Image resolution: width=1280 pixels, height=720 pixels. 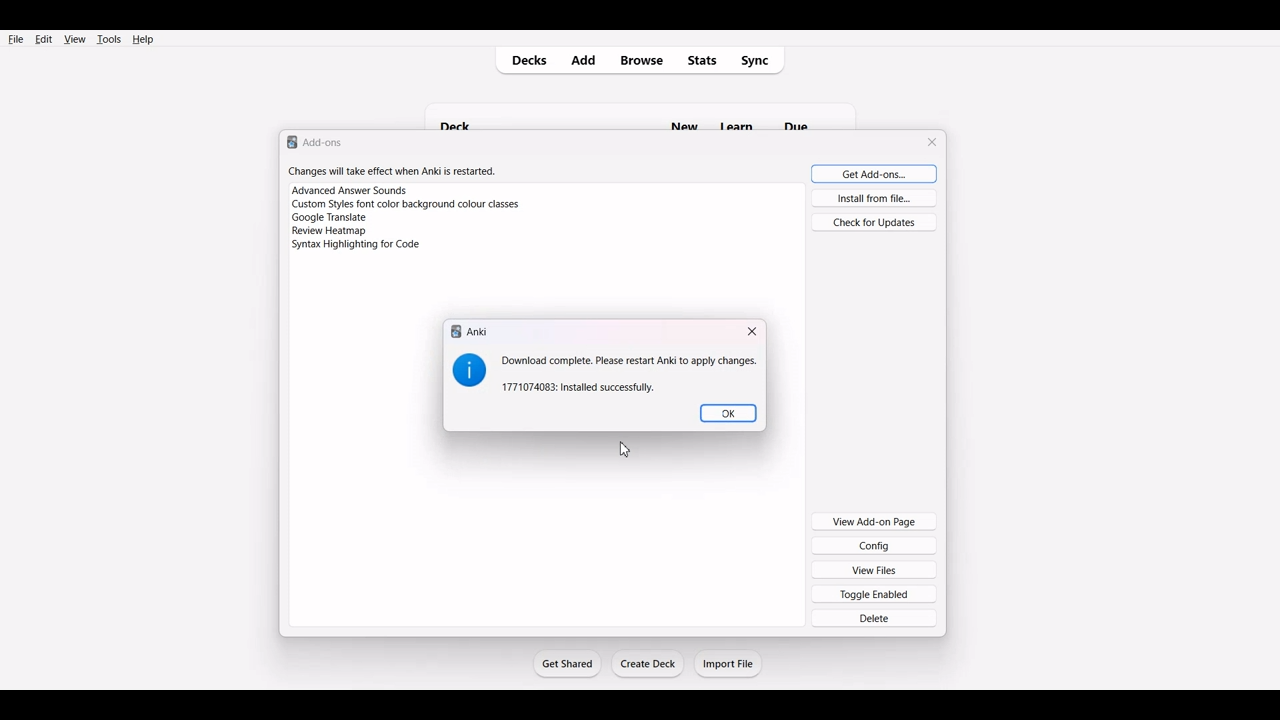 I want to click on Get Started, so click(x=566, y=663).